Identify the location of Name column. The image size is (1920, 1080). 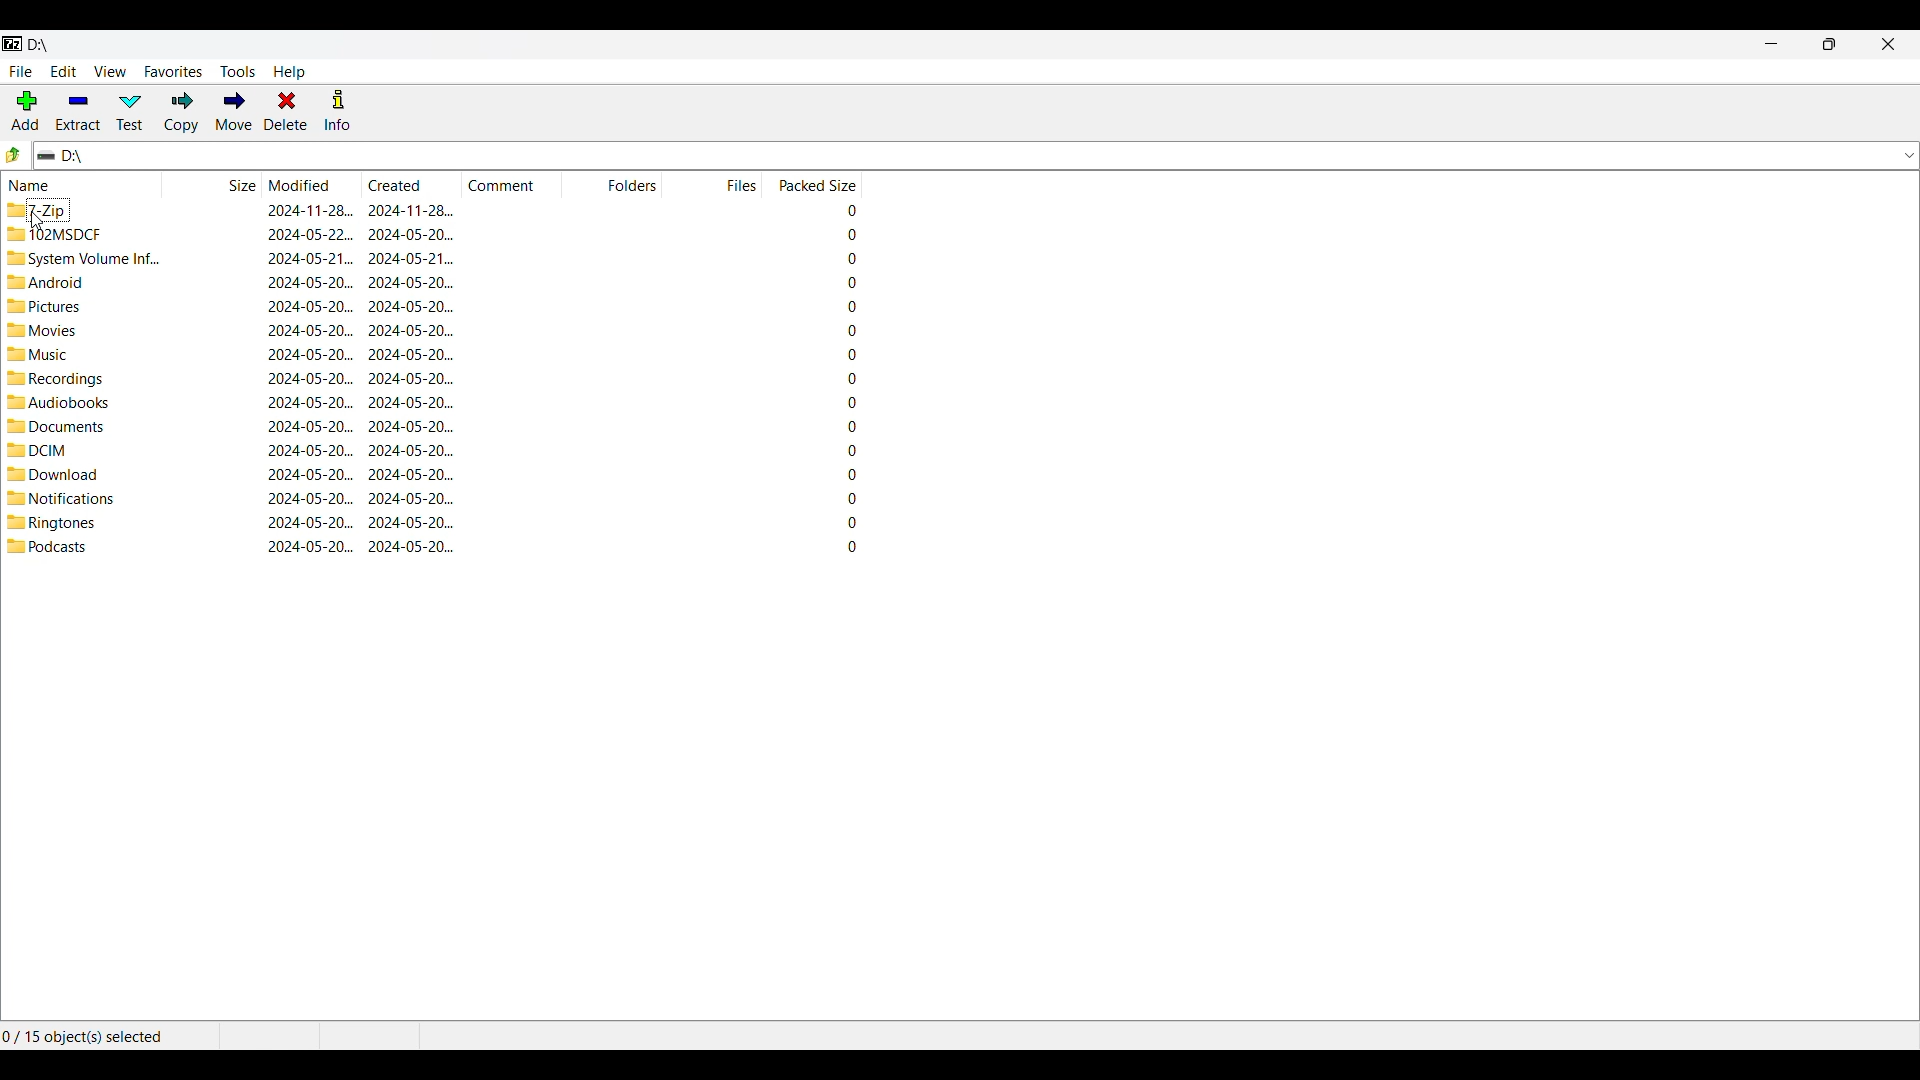
(83, 184).